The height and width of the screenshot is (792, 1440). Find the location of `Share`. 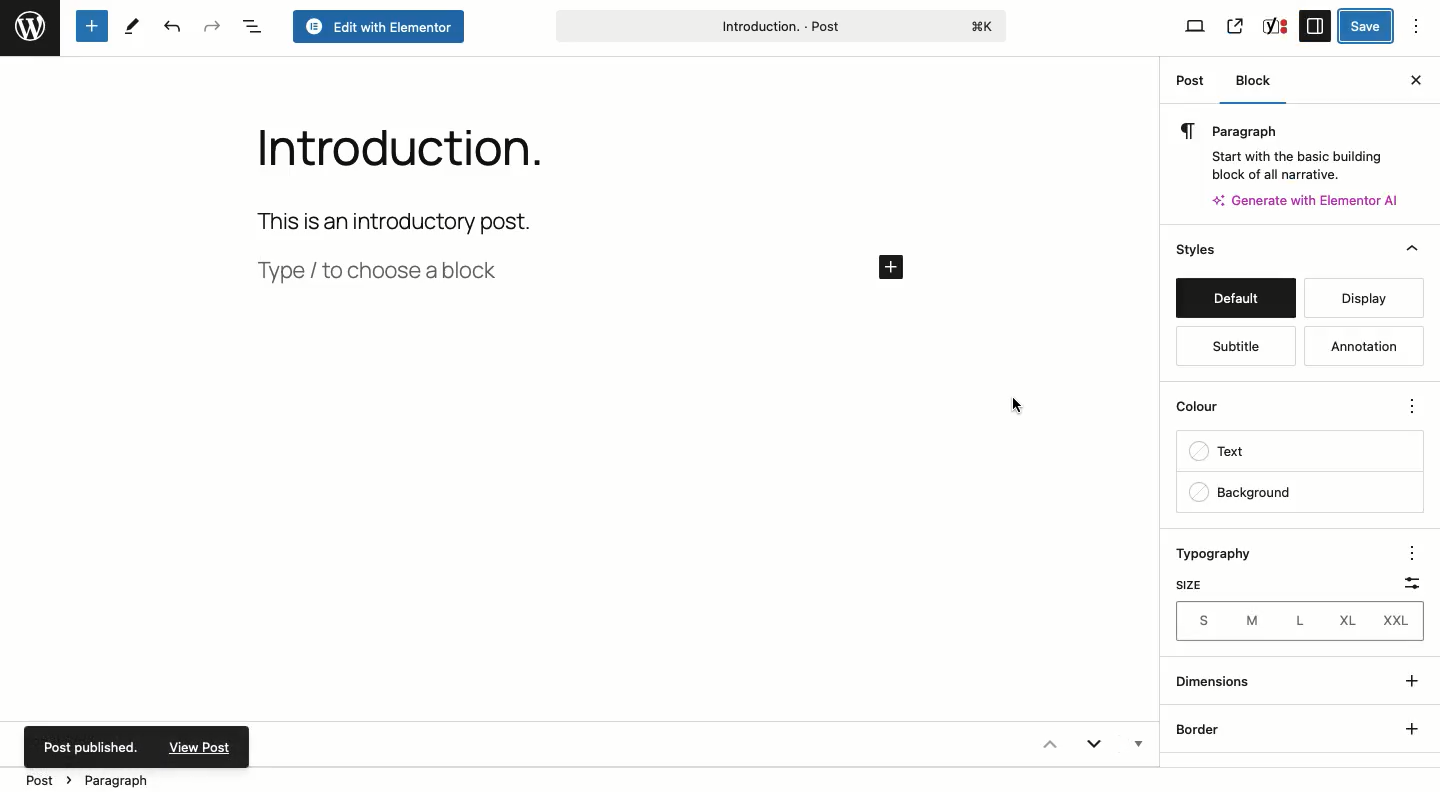

Share is located at coordinates (1236, 25).